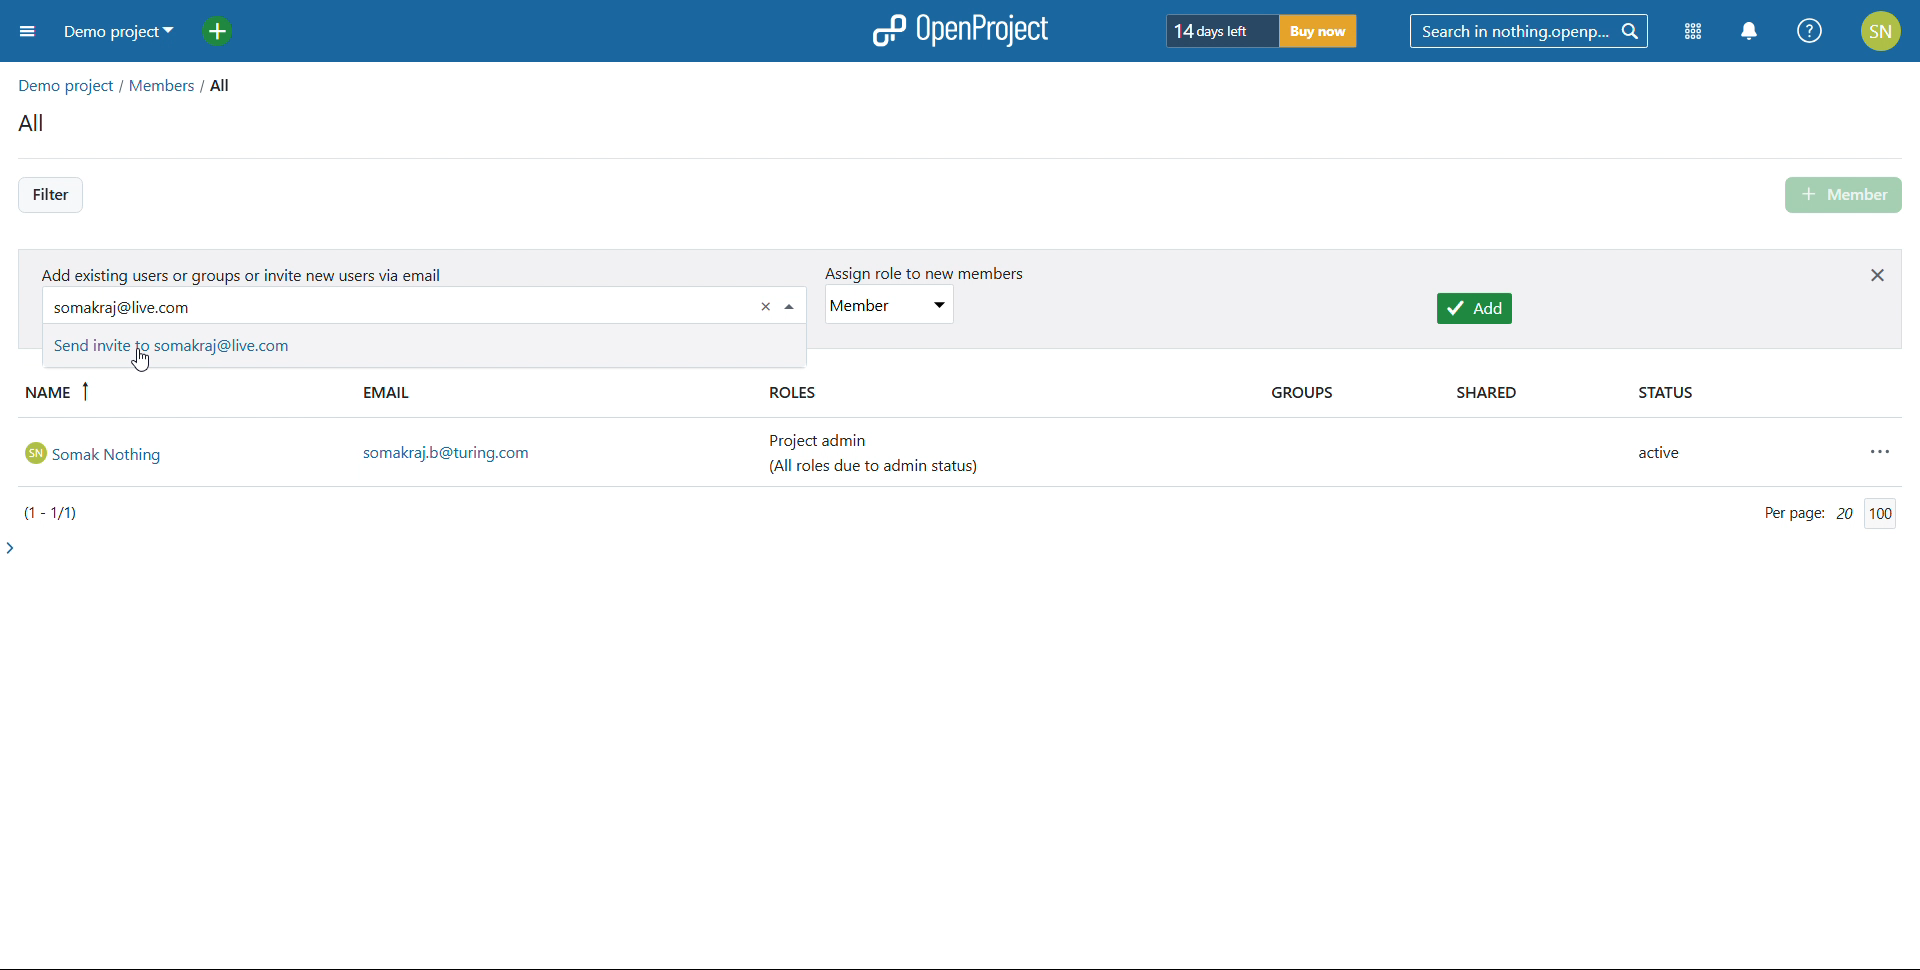 The height and width of the screenshot is (970, 1920). Describe the element at coordinates (1827, 513) in the screenshot. I see `per page 20/200` at that location.